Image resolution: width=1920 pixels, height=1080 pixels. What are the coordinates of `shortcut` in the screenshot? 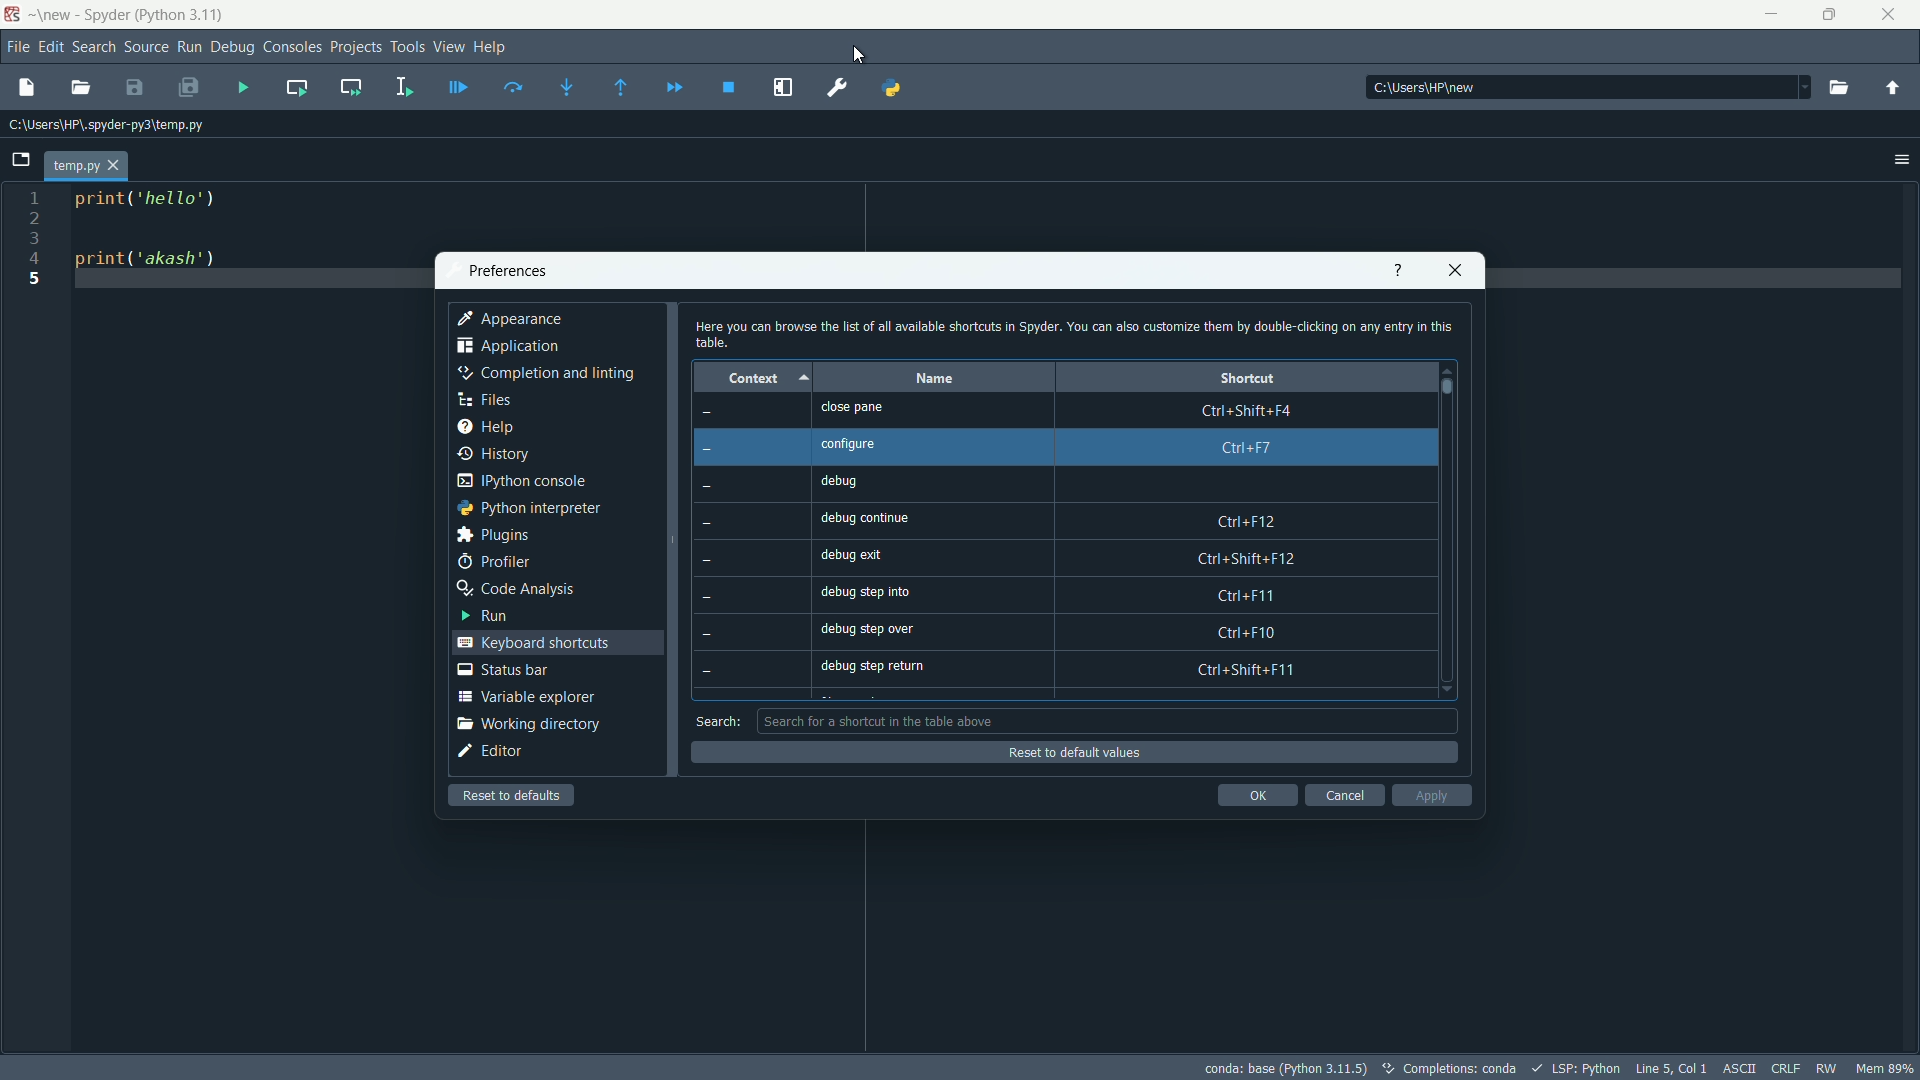 It's located at (1247, 377).